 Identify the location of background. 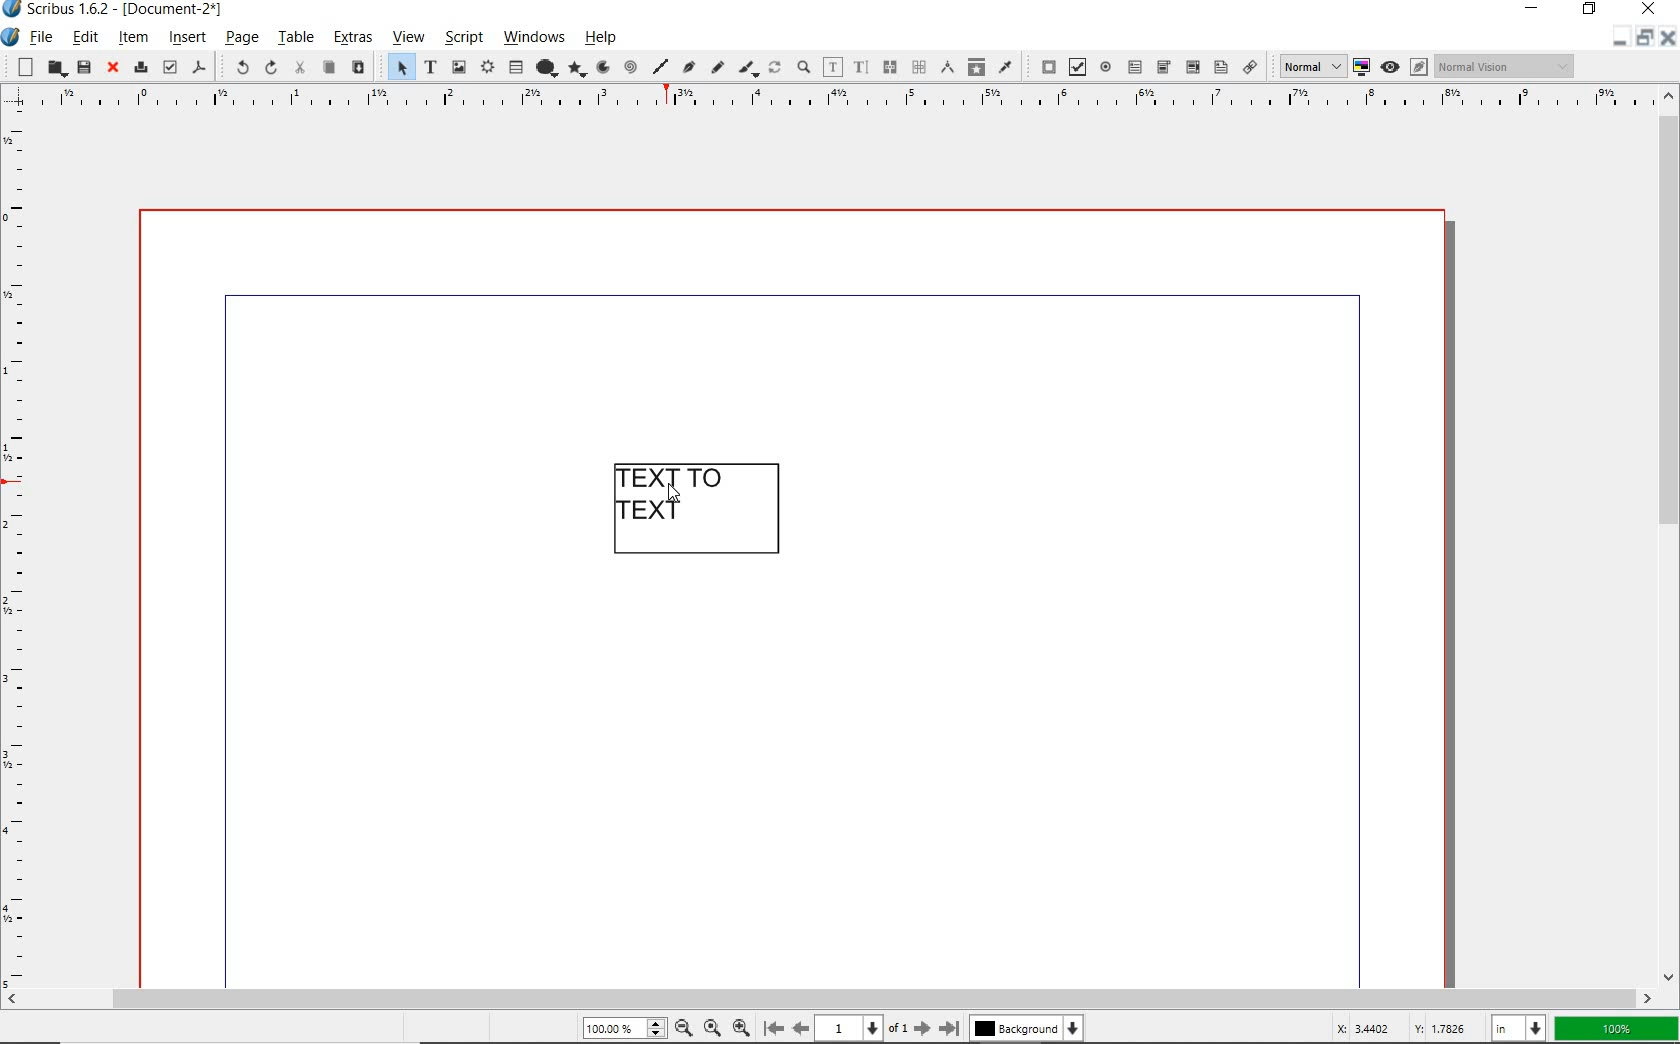
(1035, 1028).